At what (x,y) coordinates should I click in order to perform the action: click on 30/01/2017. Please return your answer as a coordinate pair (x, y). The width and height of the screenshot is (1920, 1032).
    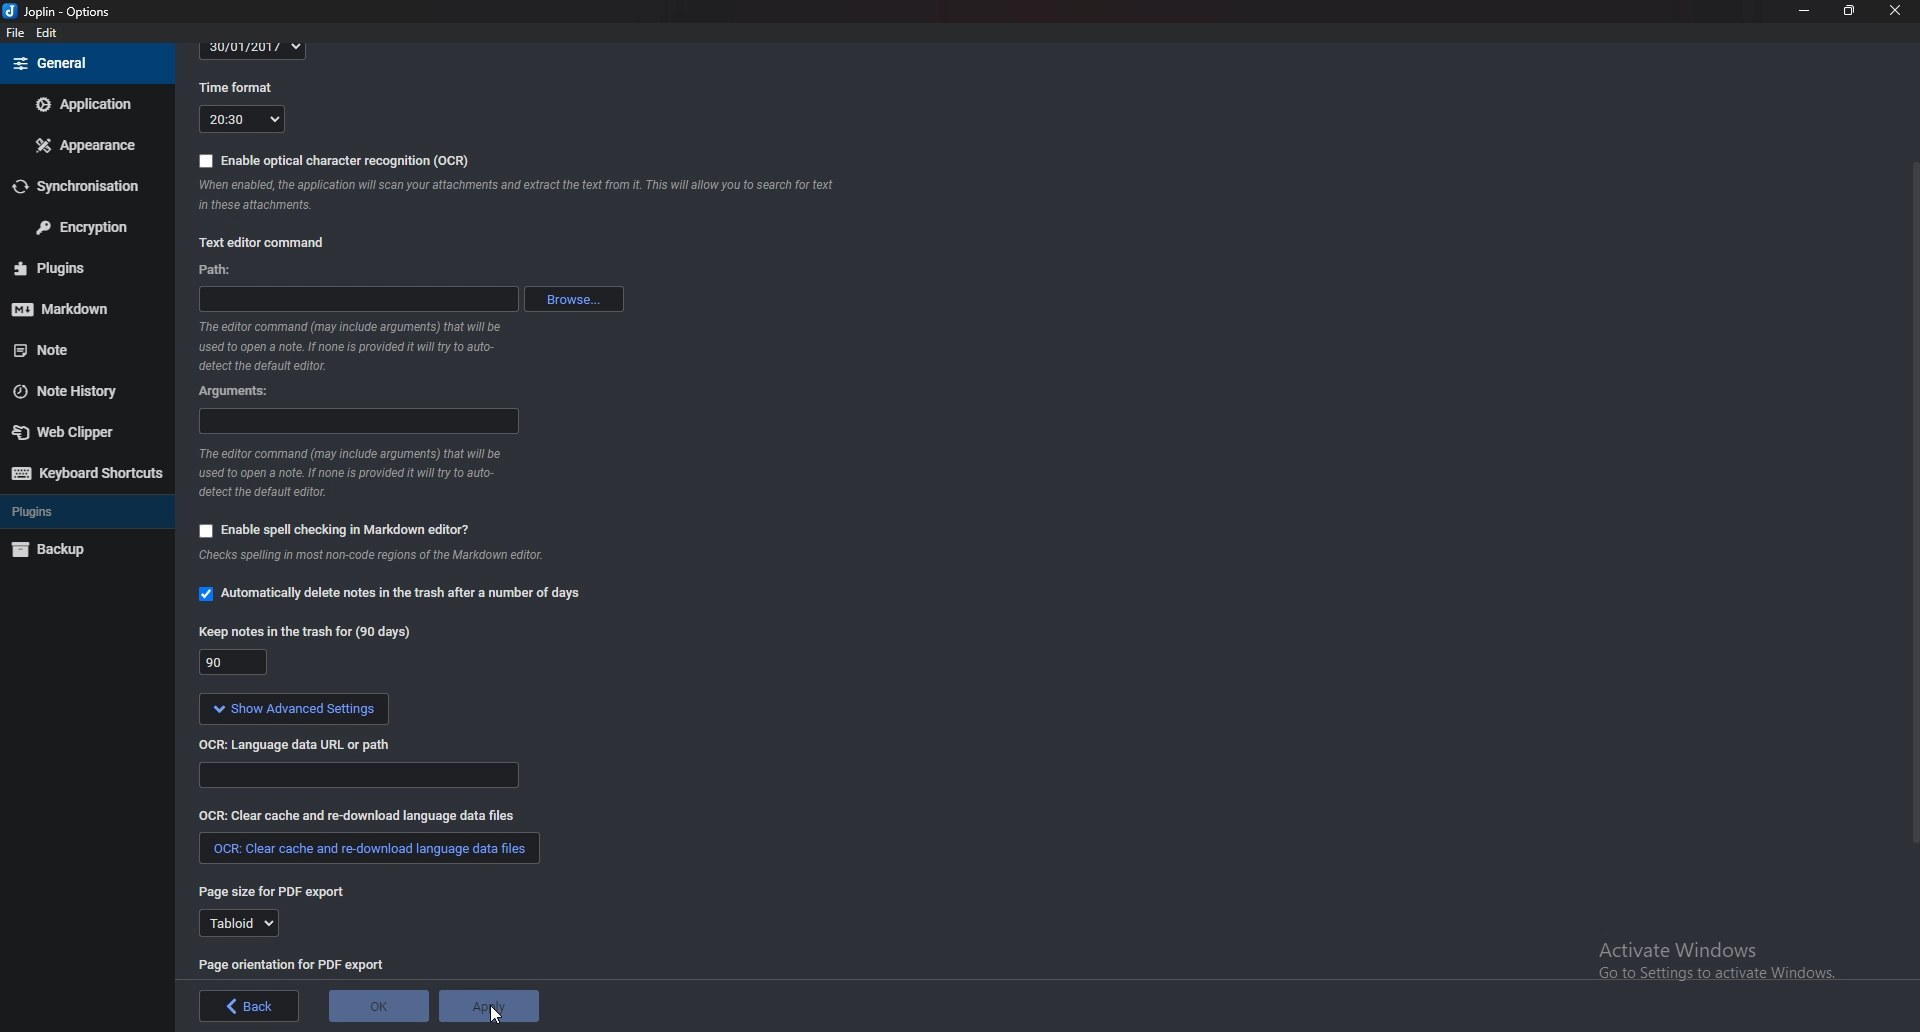
    Looking at the image, I should click on (254, 49).